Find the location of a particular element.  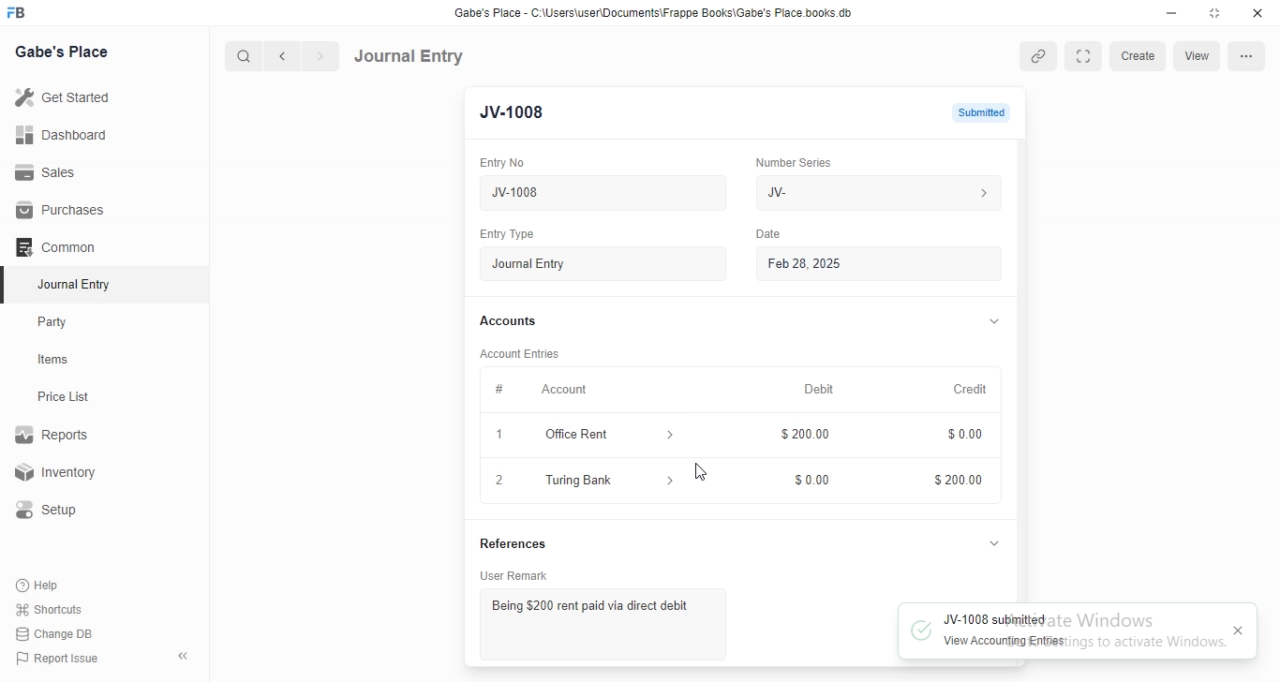

Reports. is located at coordinates (55, 438).